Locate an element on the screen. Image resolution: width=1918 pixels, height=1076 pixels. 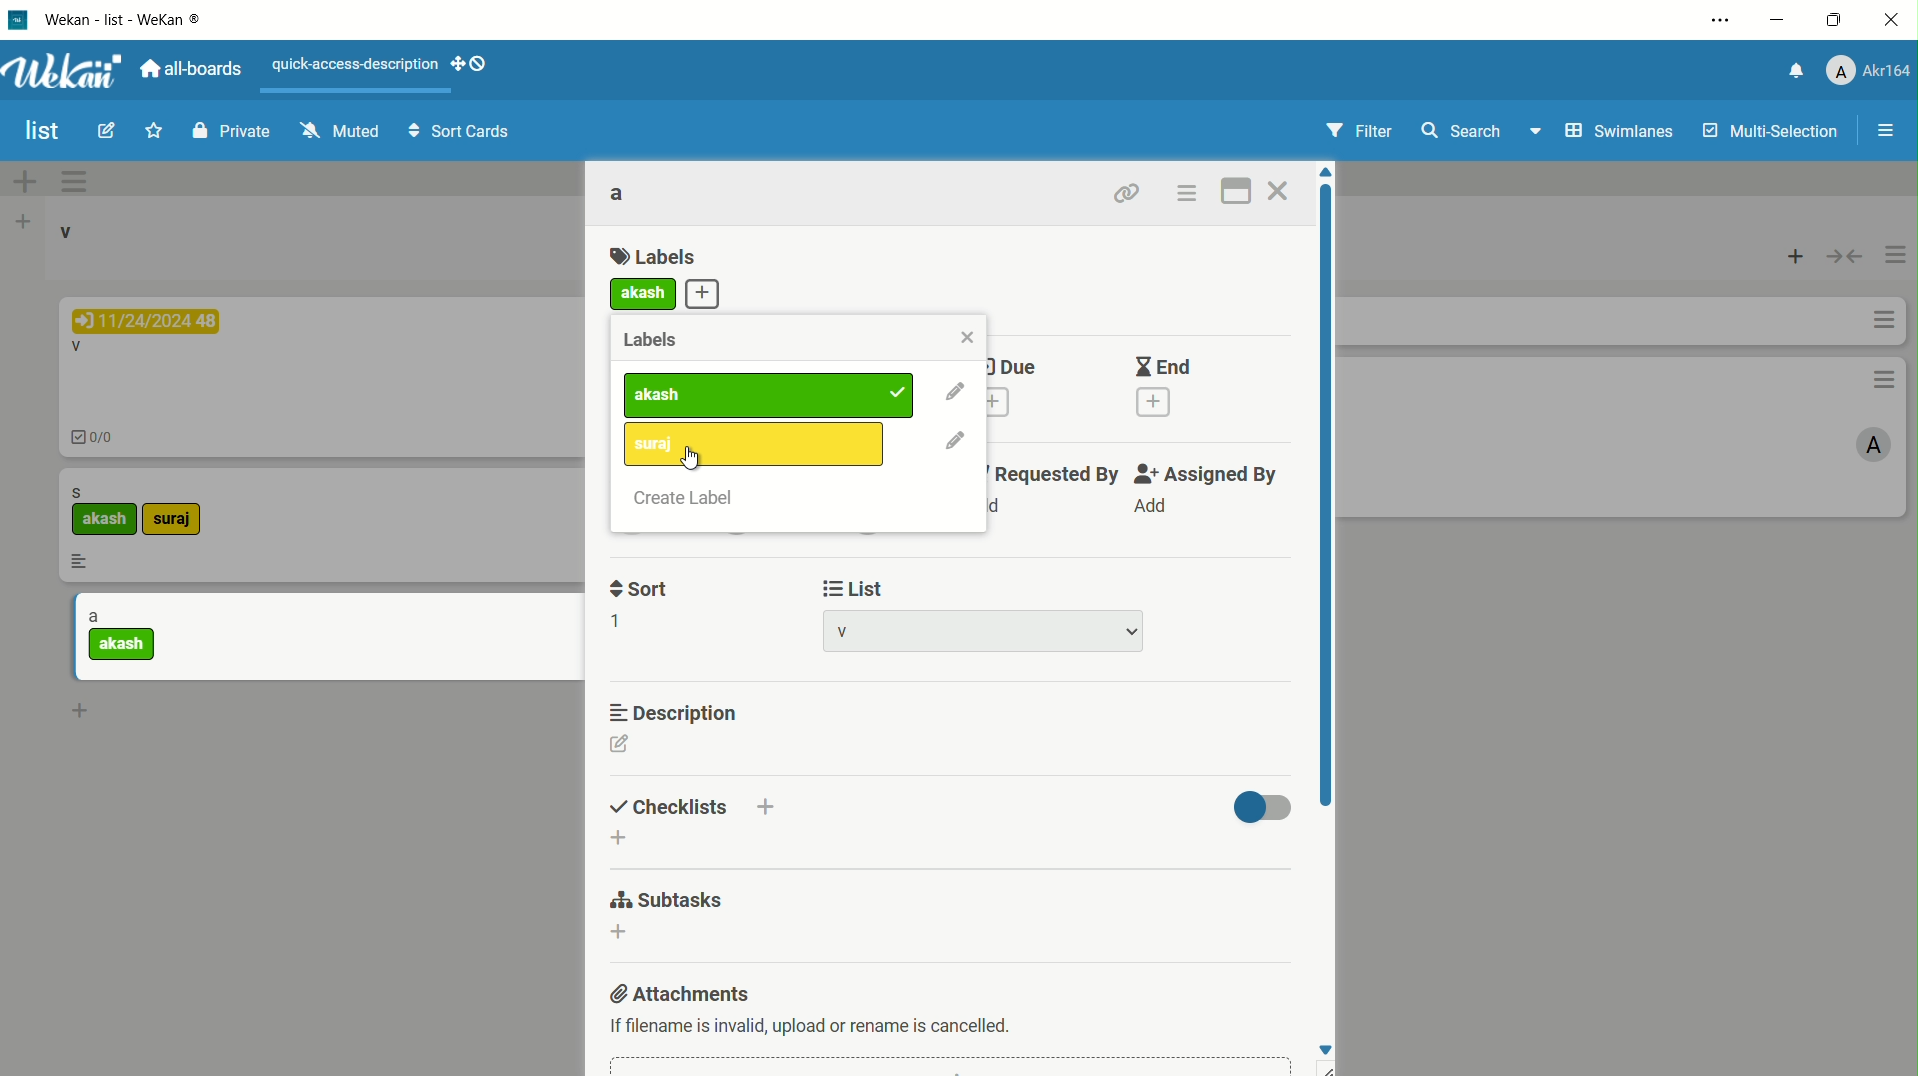
options is located at coordinates (1879, 380).